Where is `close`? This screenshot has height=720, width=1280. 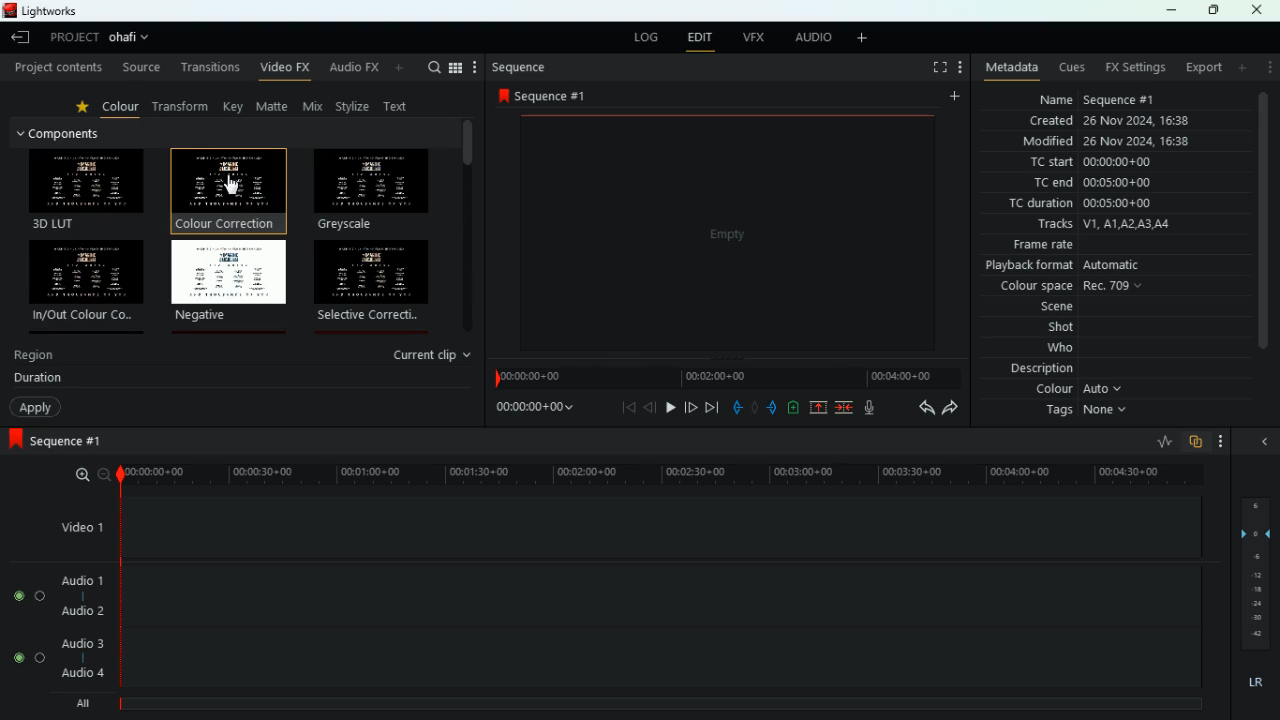
close is located at coordinates (1262, 10).